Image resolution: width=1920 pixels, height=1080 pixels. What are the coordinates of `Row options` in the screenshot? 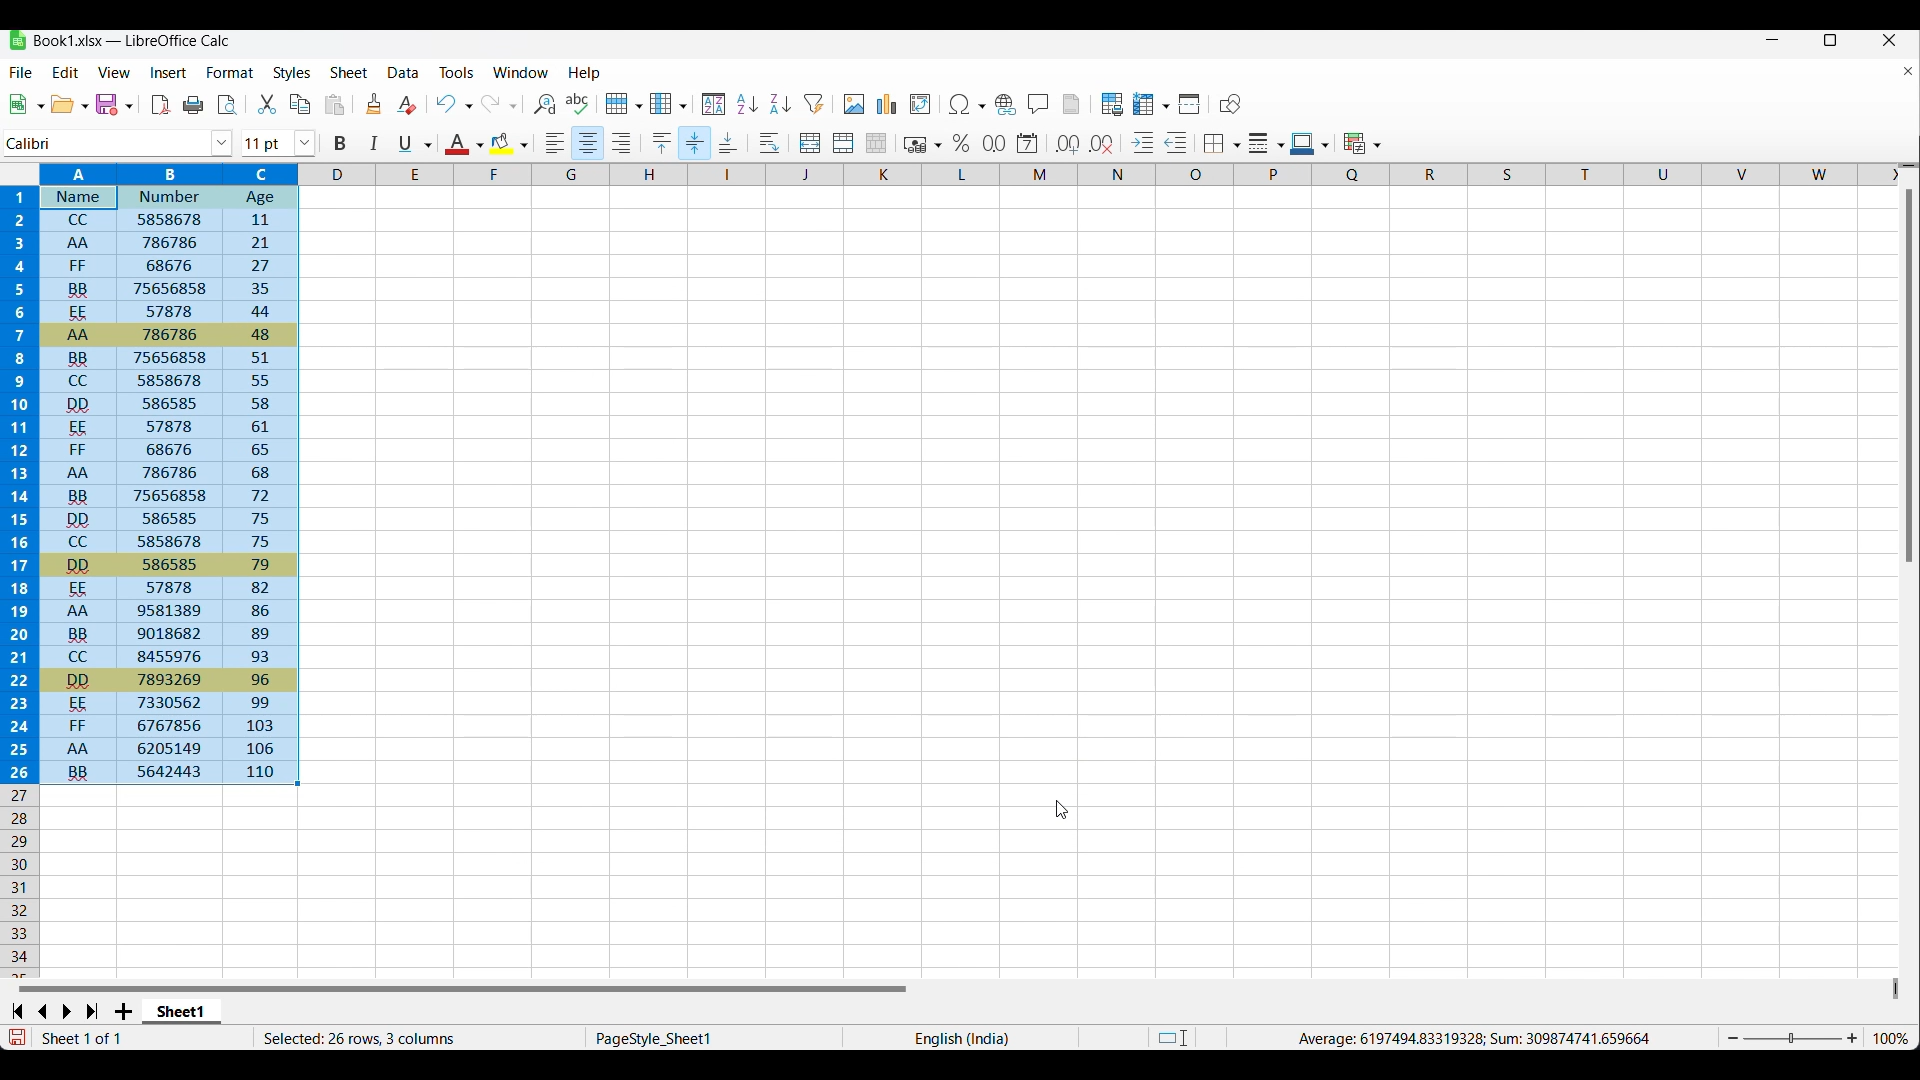 It's located at (623, 103).